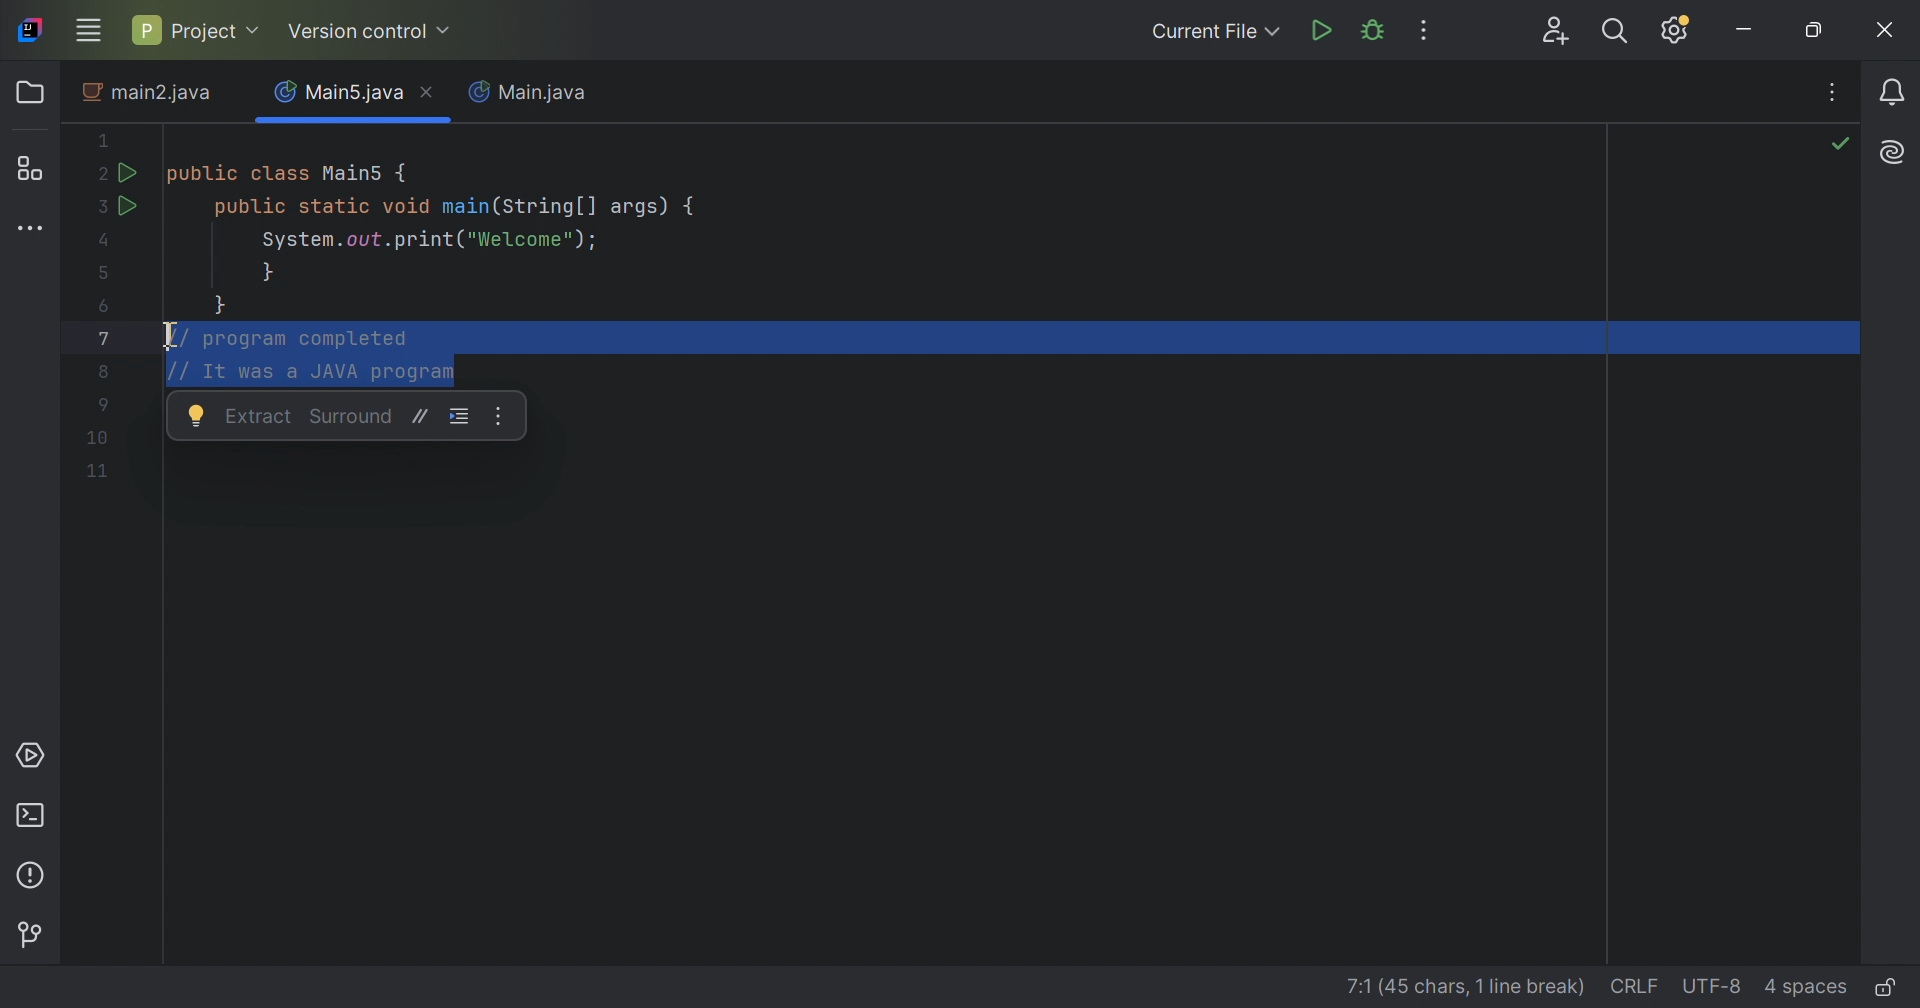 The image size is (1920, 1008). Describe the element at coordinates (1325, 30) in the screenshot. I see `Run` at that location.